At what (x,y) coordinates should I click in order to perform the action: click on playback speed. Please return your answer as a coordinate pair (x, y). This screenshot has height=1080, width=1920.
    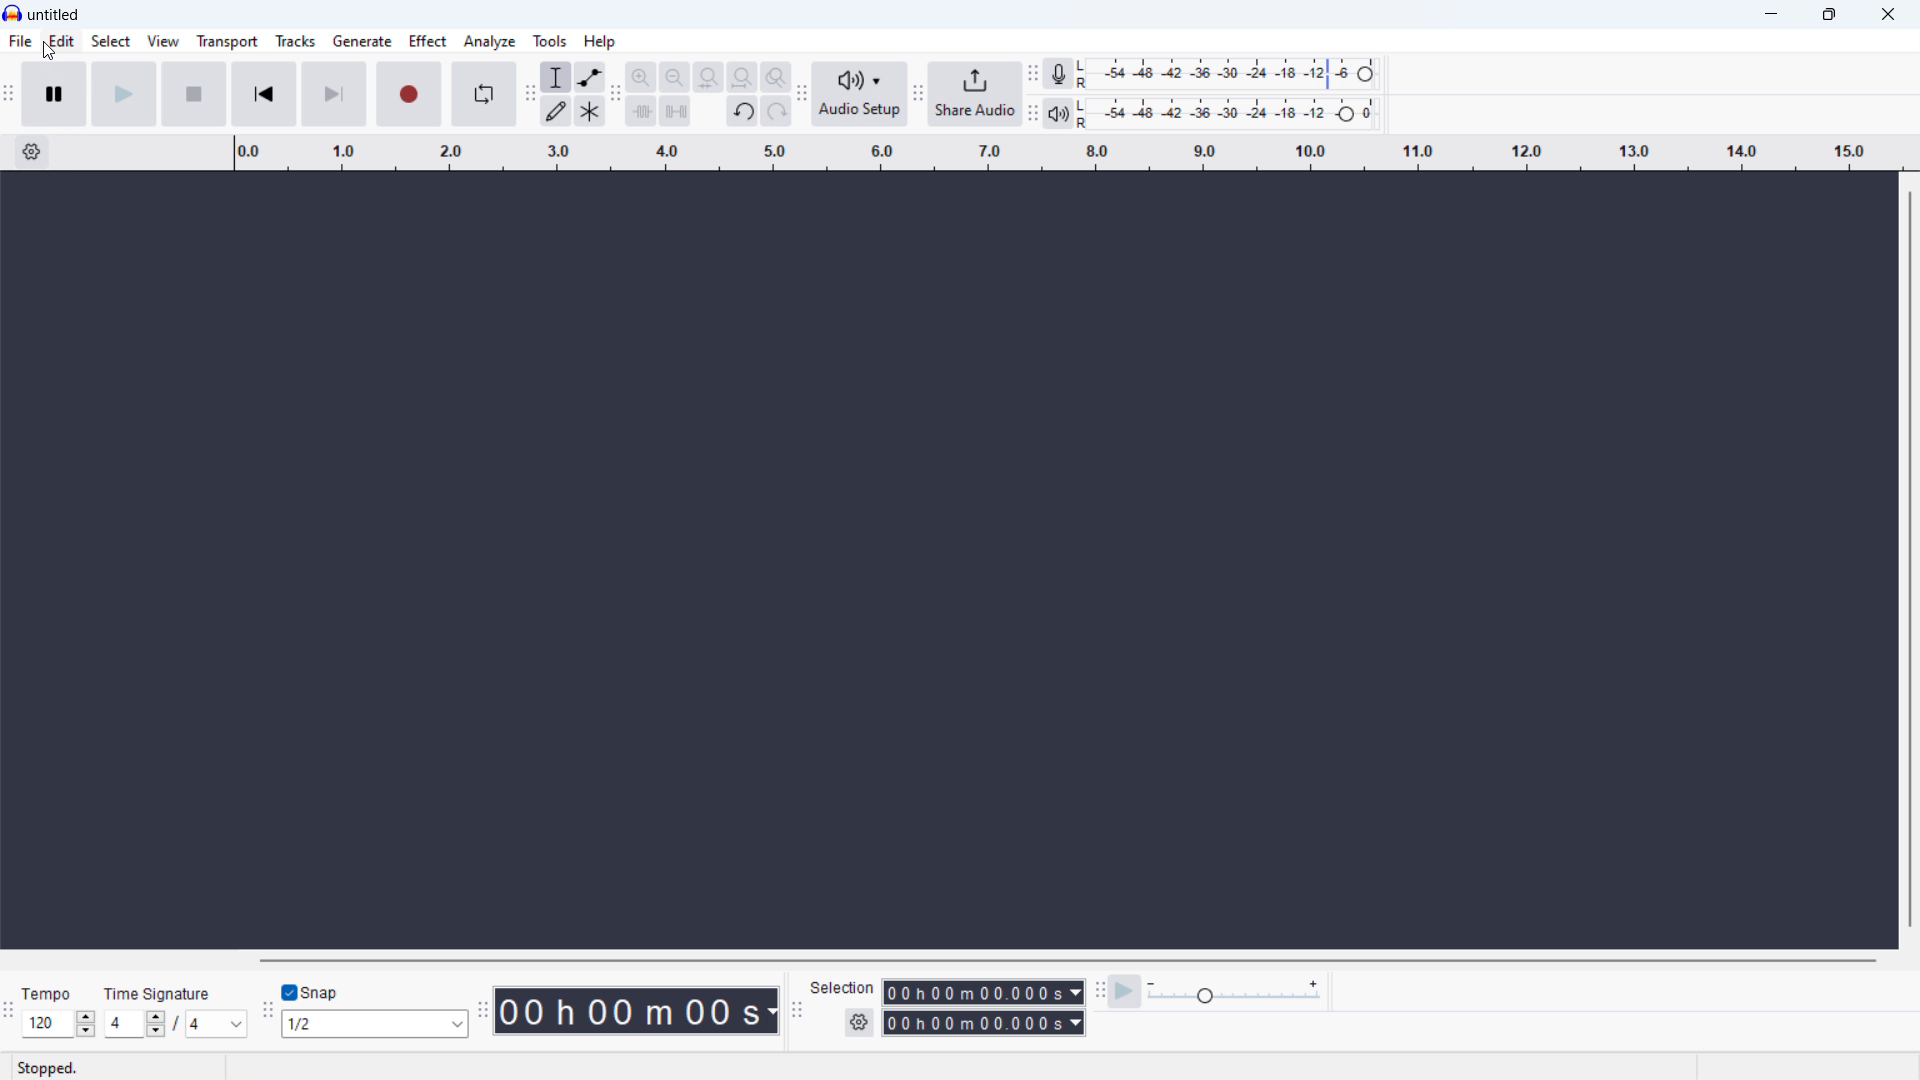
    Looking at the image, I should click on (1234, 992).